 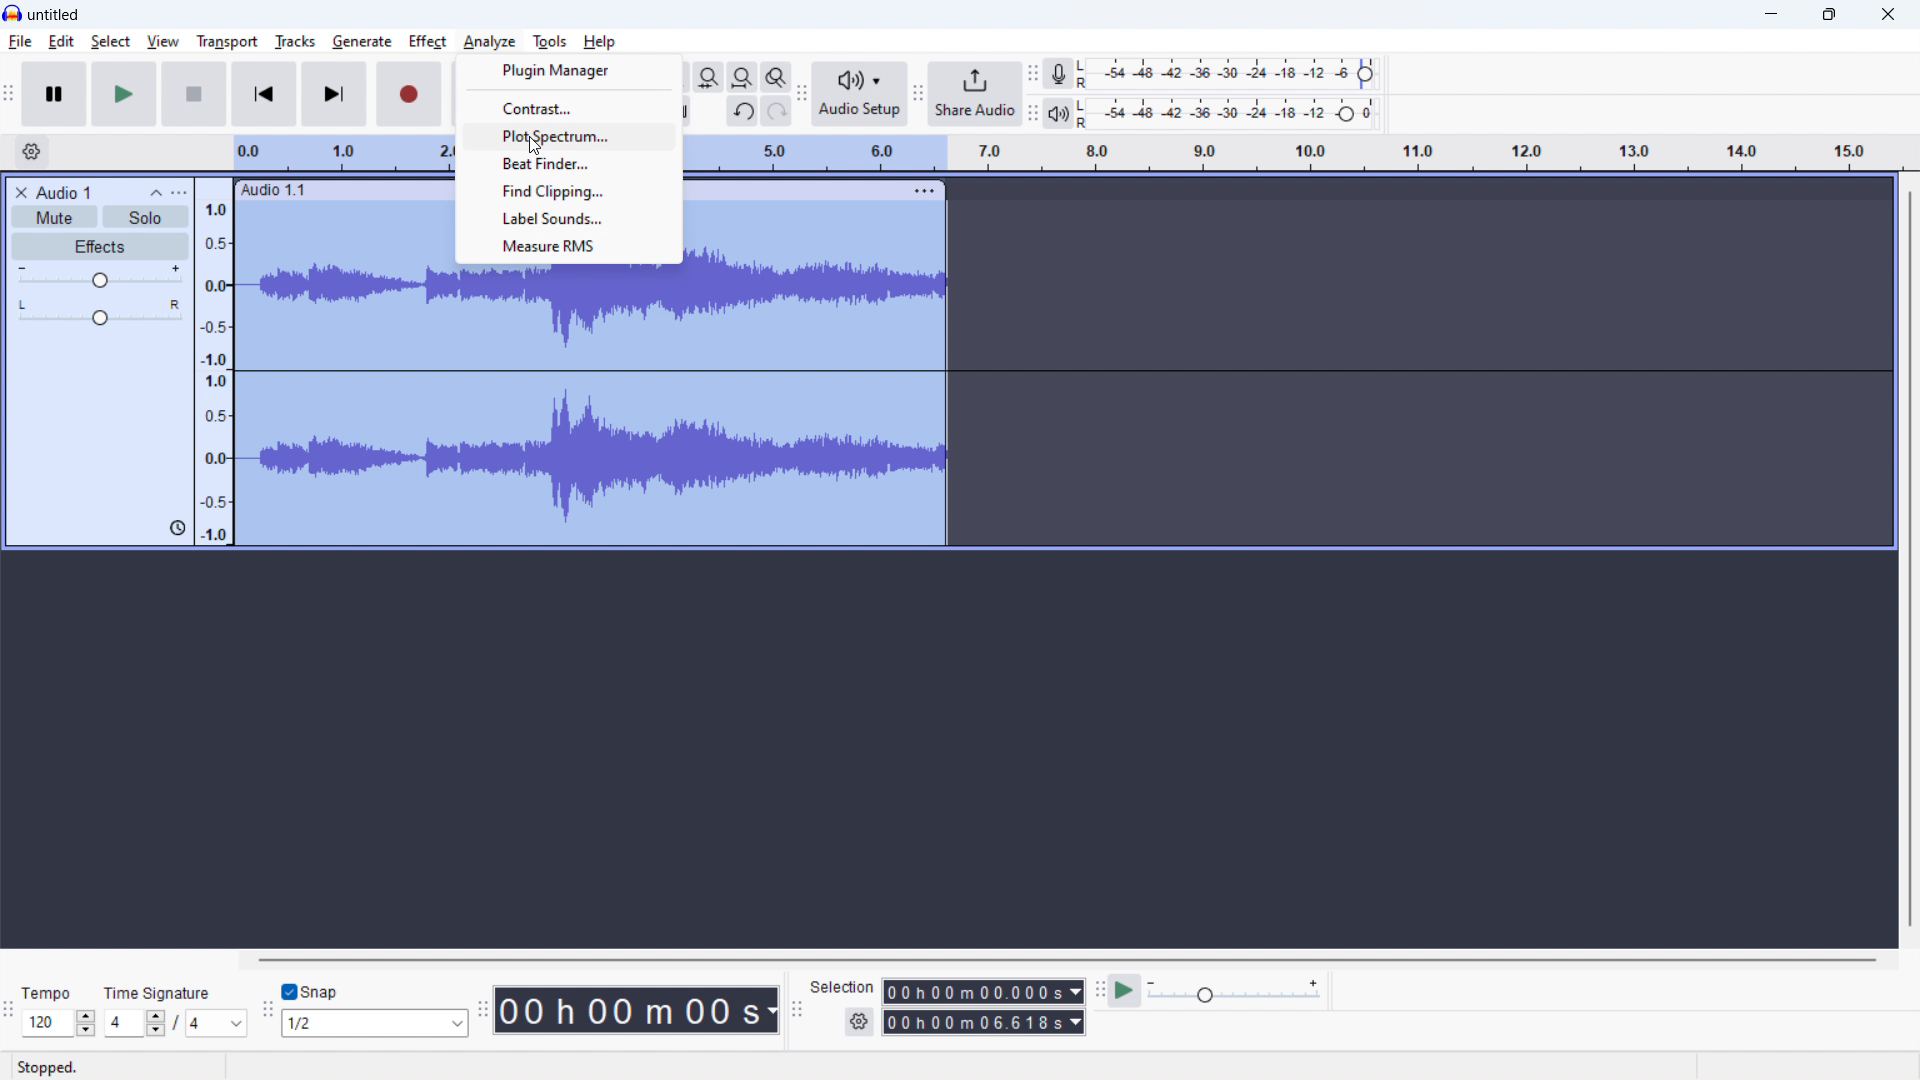 I want to click on measure RMS, so click(x=569, y=248).